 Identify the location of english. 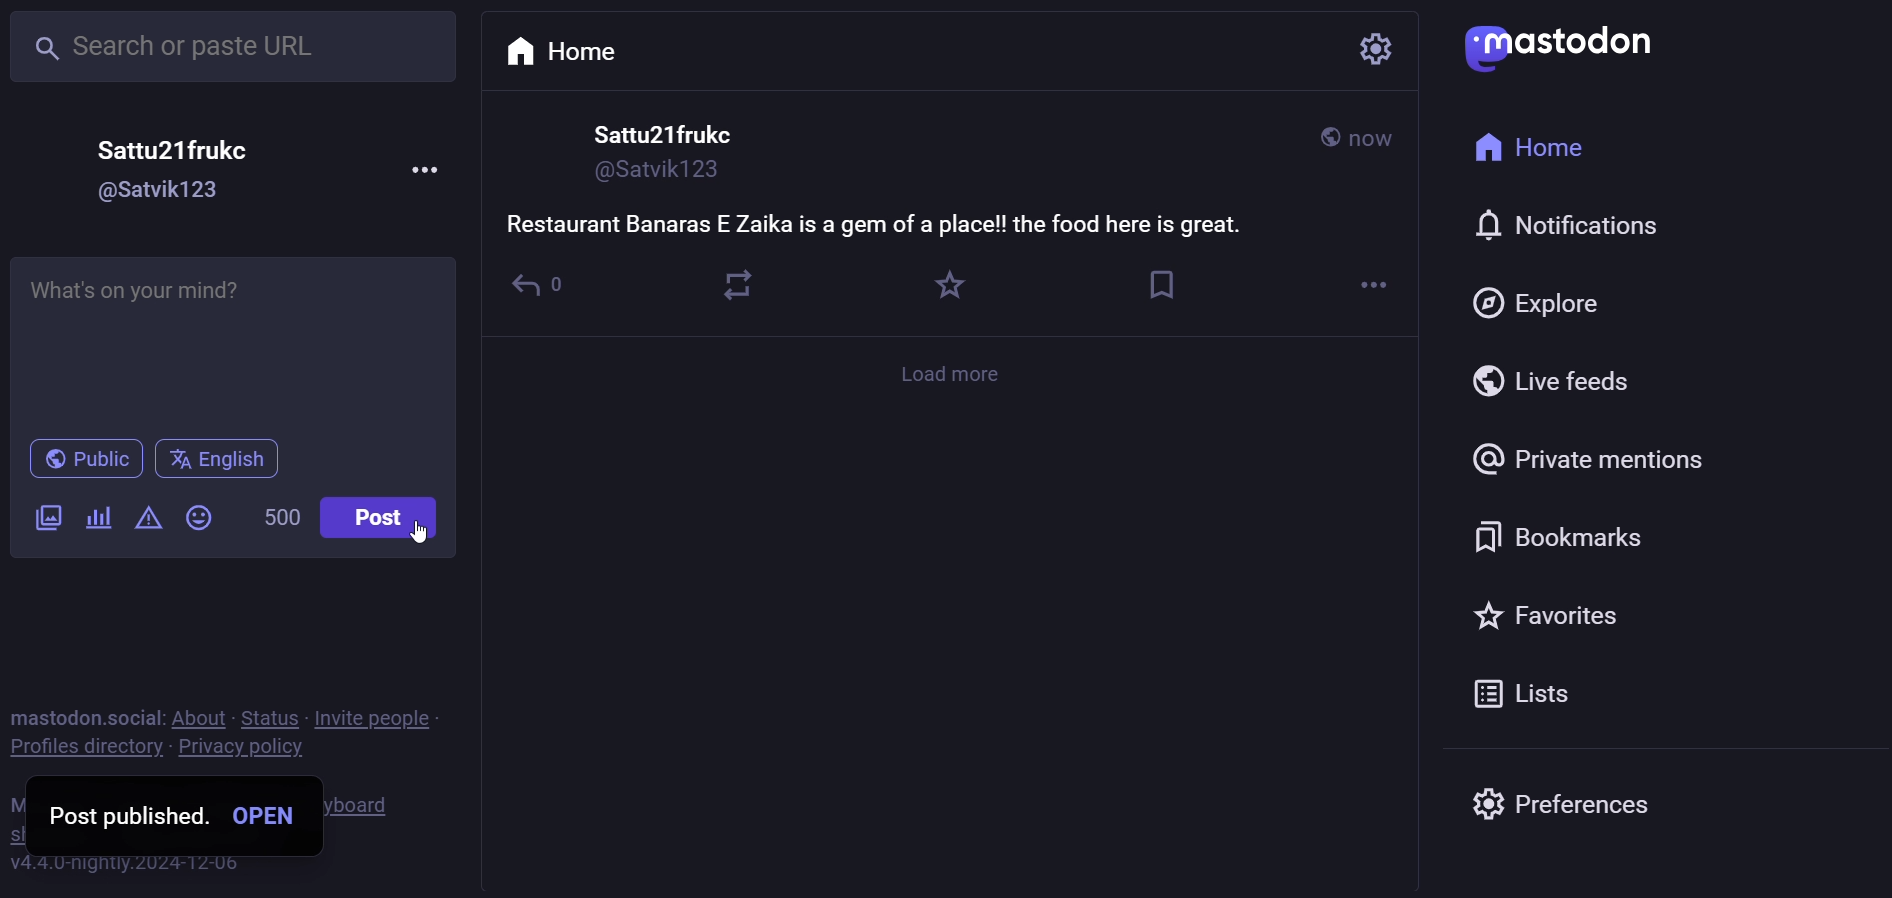
(220, 461).